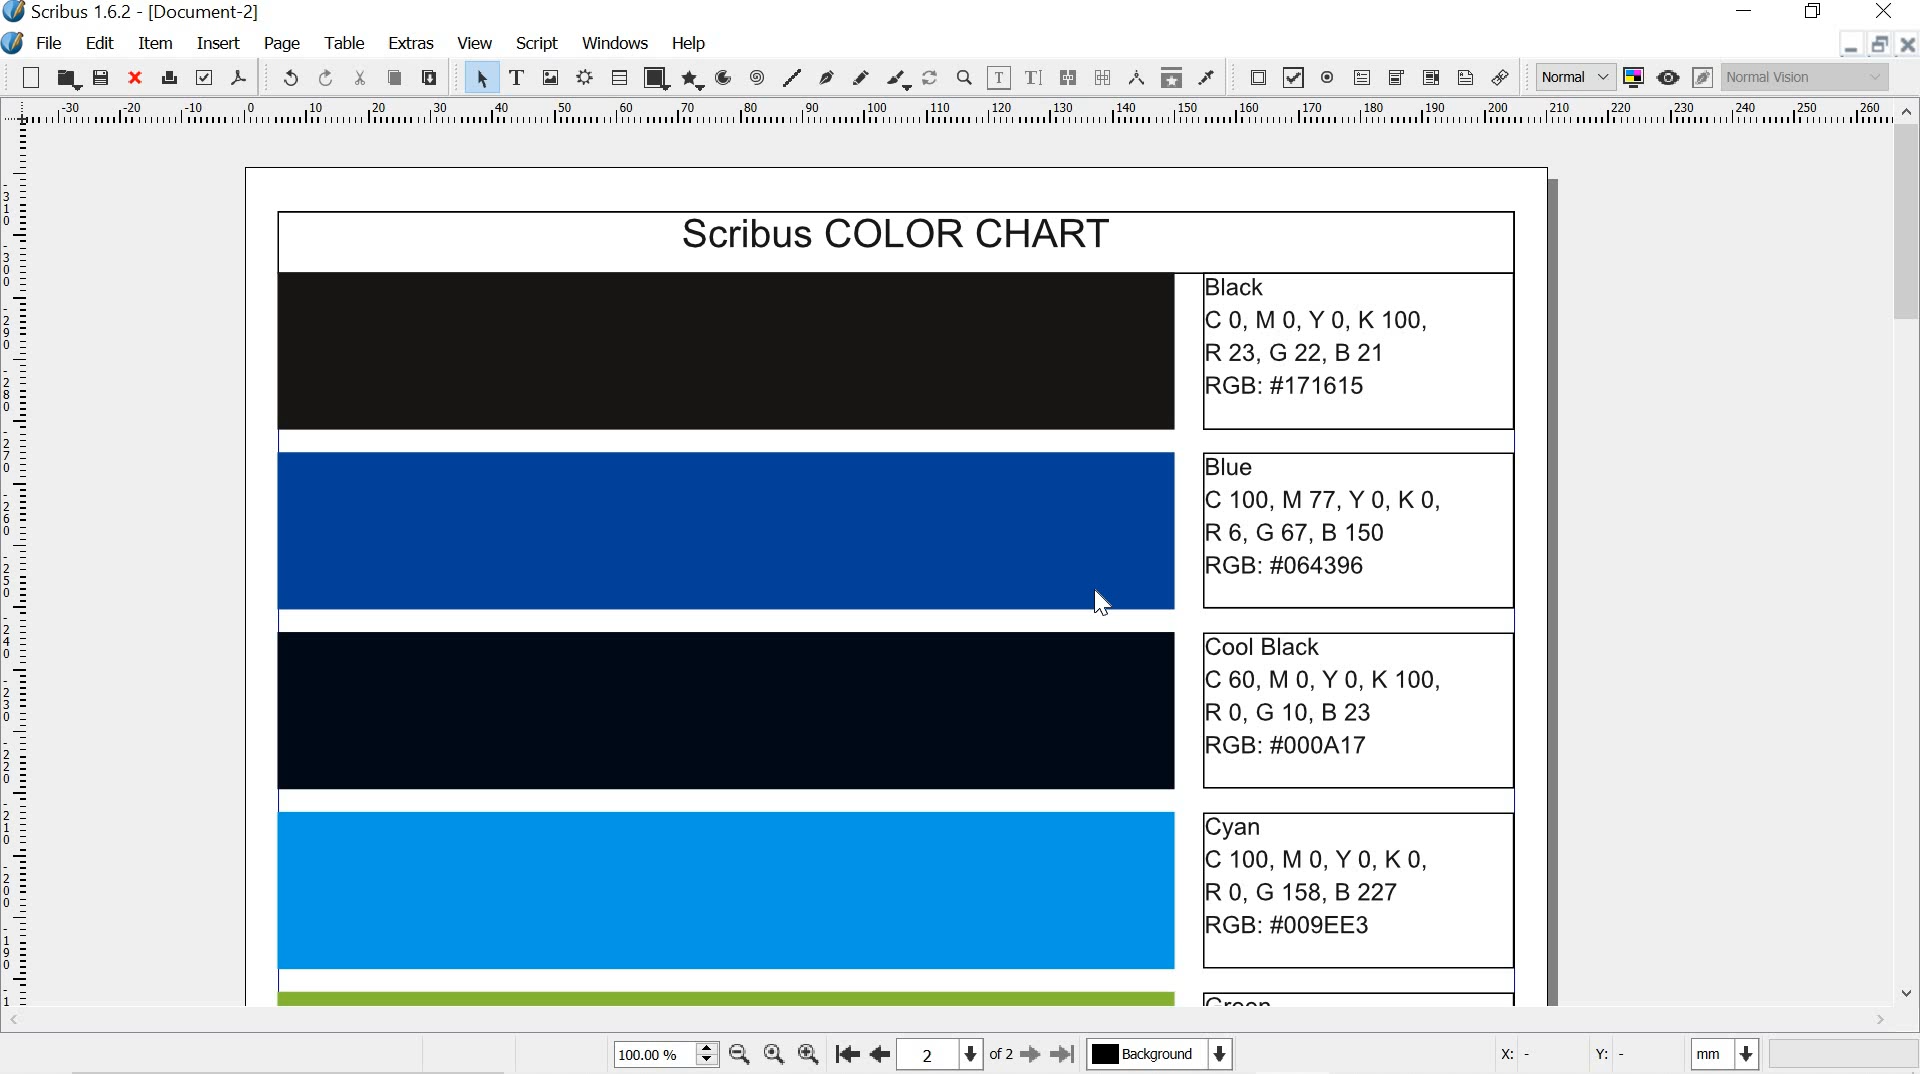 The width and height of the screenshot is (1920, 1074). What do you see at coordinates (327, 78) in the screenshot?
I see `redo` at bounding box center [327, 78].